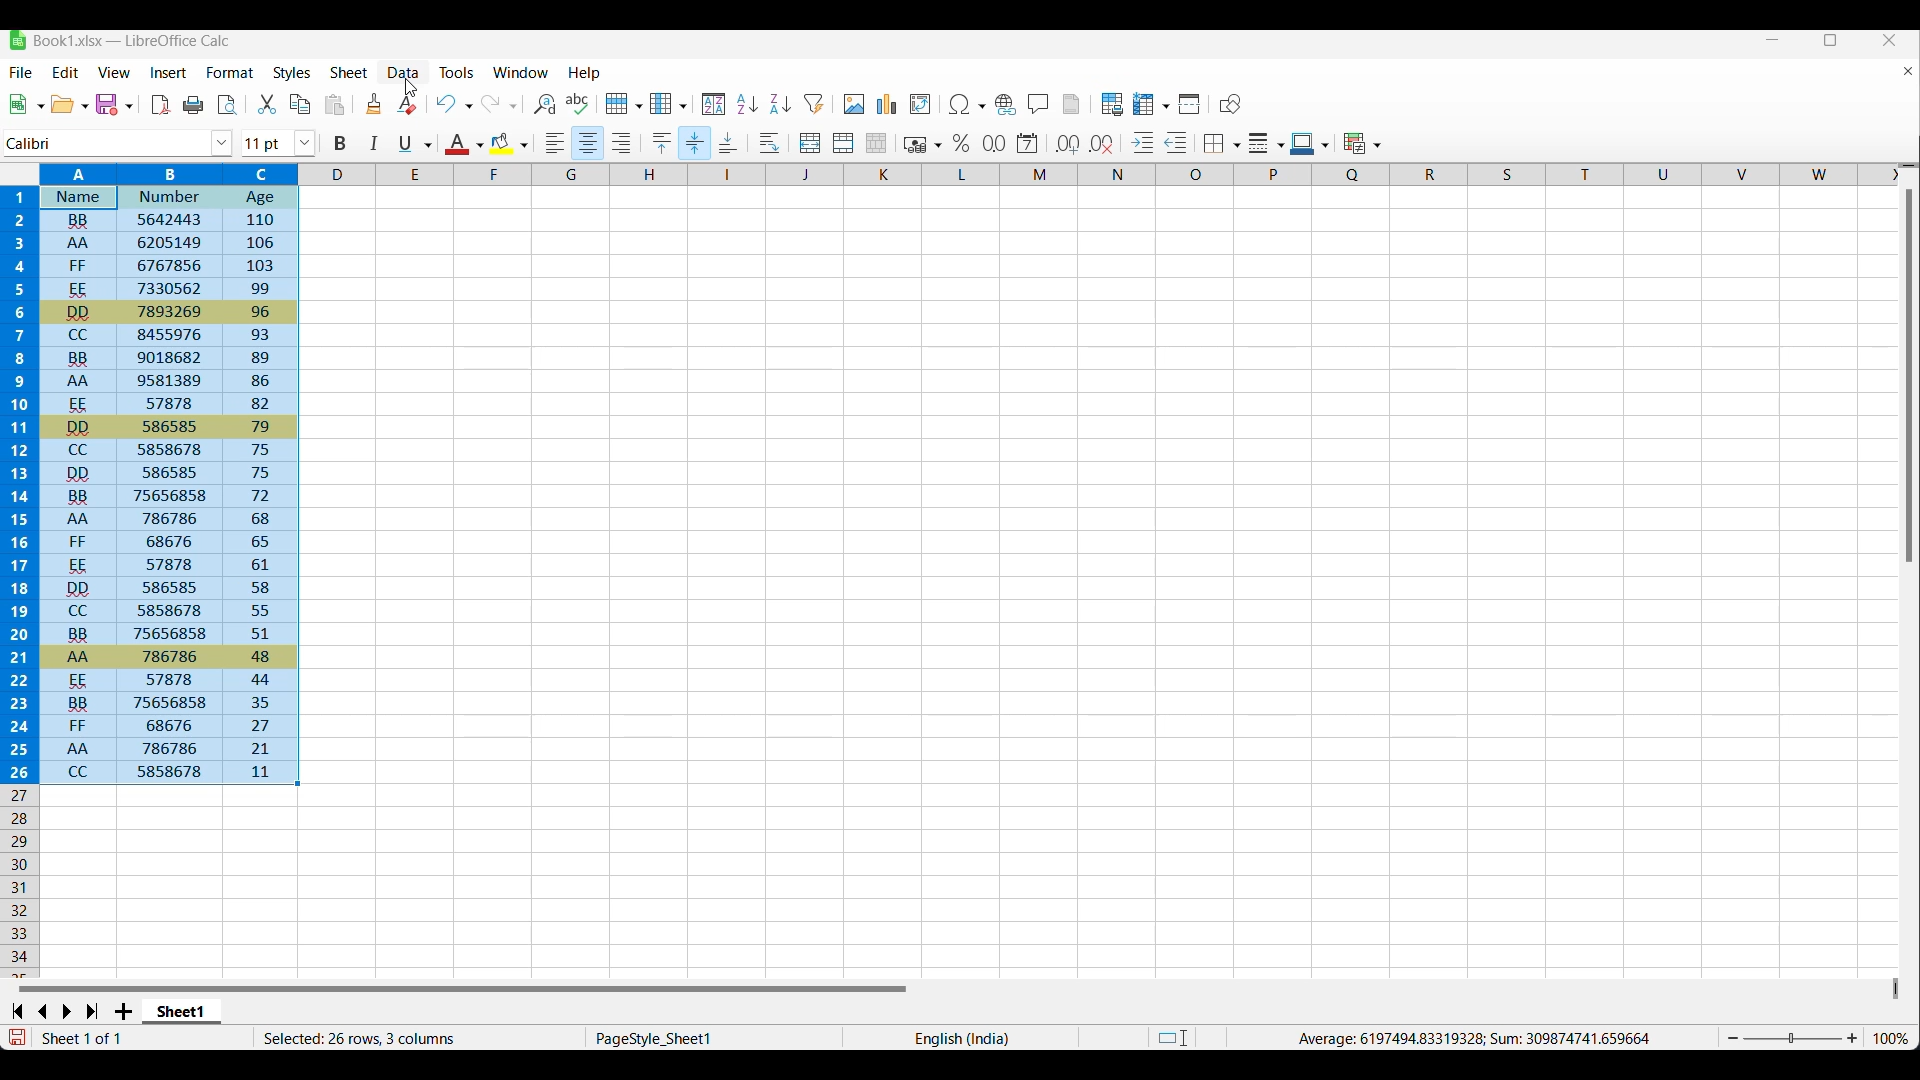 The image size is (1920, 1080). Describe the element at coordinates (66, 1012) in the screenshot. I see `Go to next sheet` at that location.